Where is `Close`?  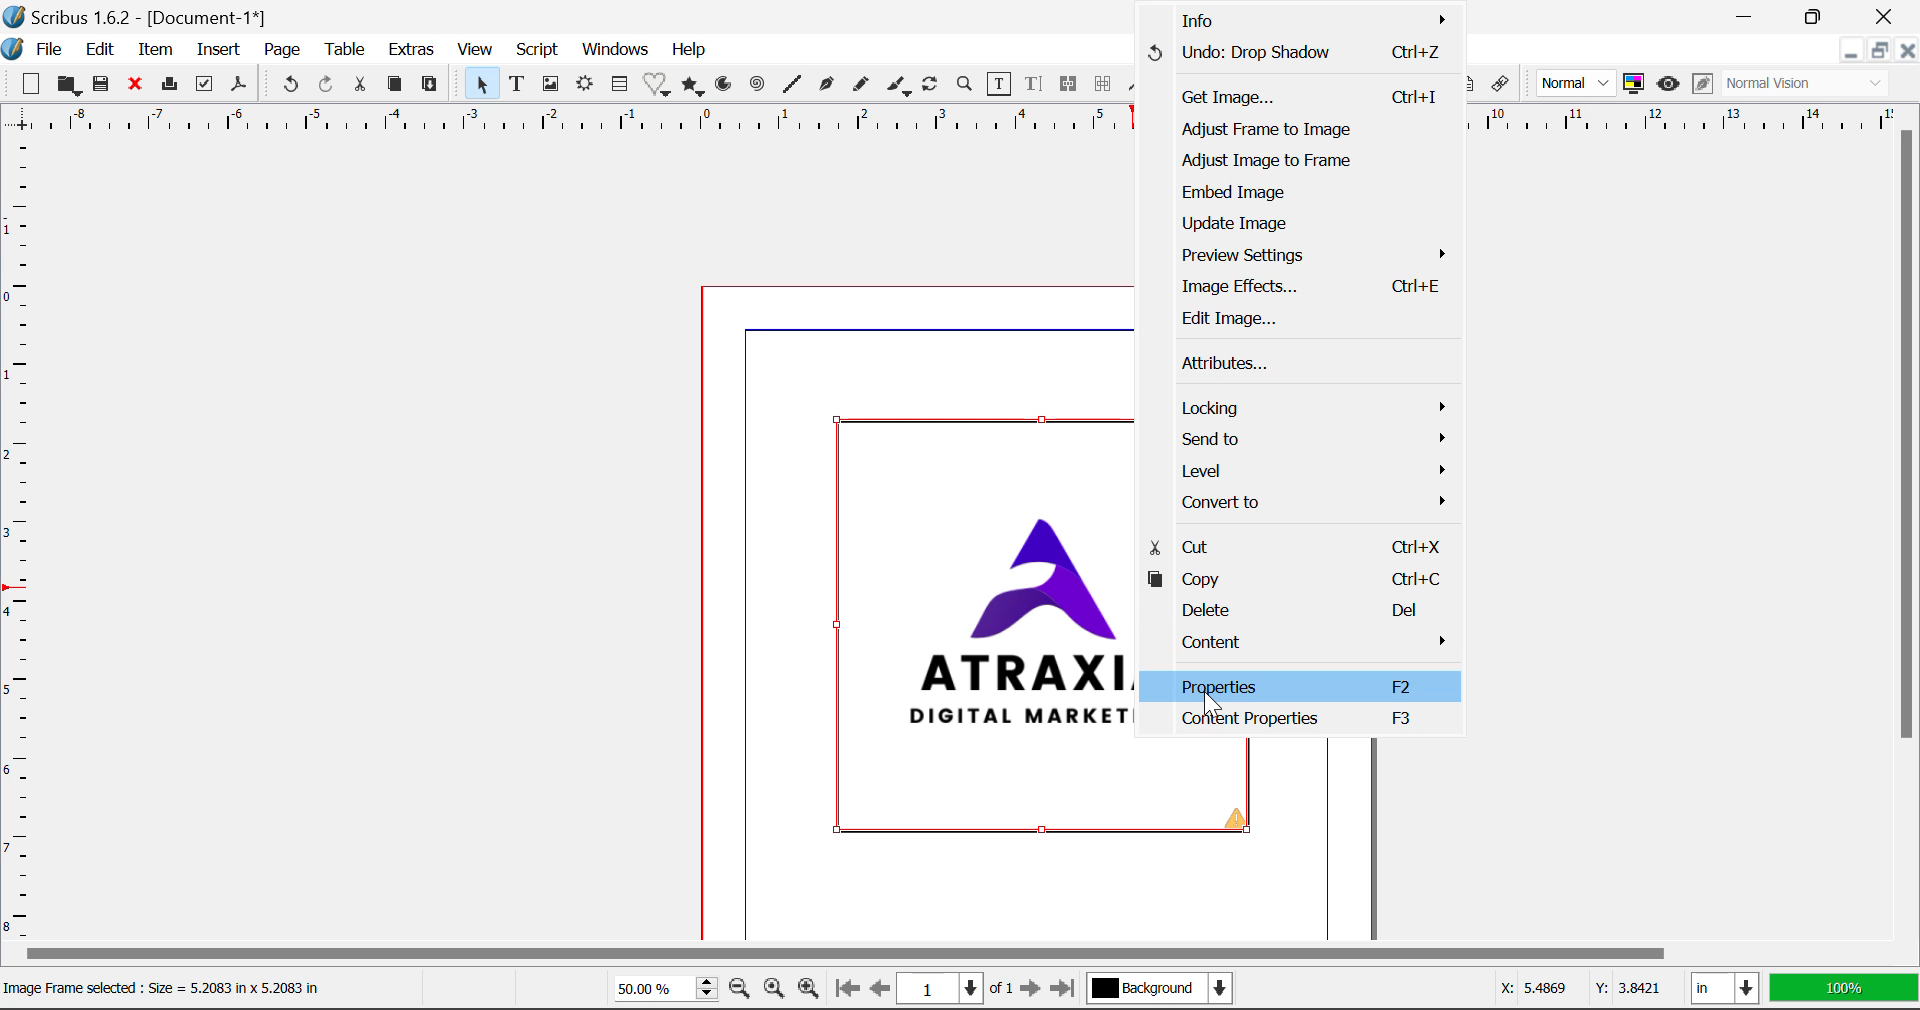 Close is located at coordinates (1885, 14).